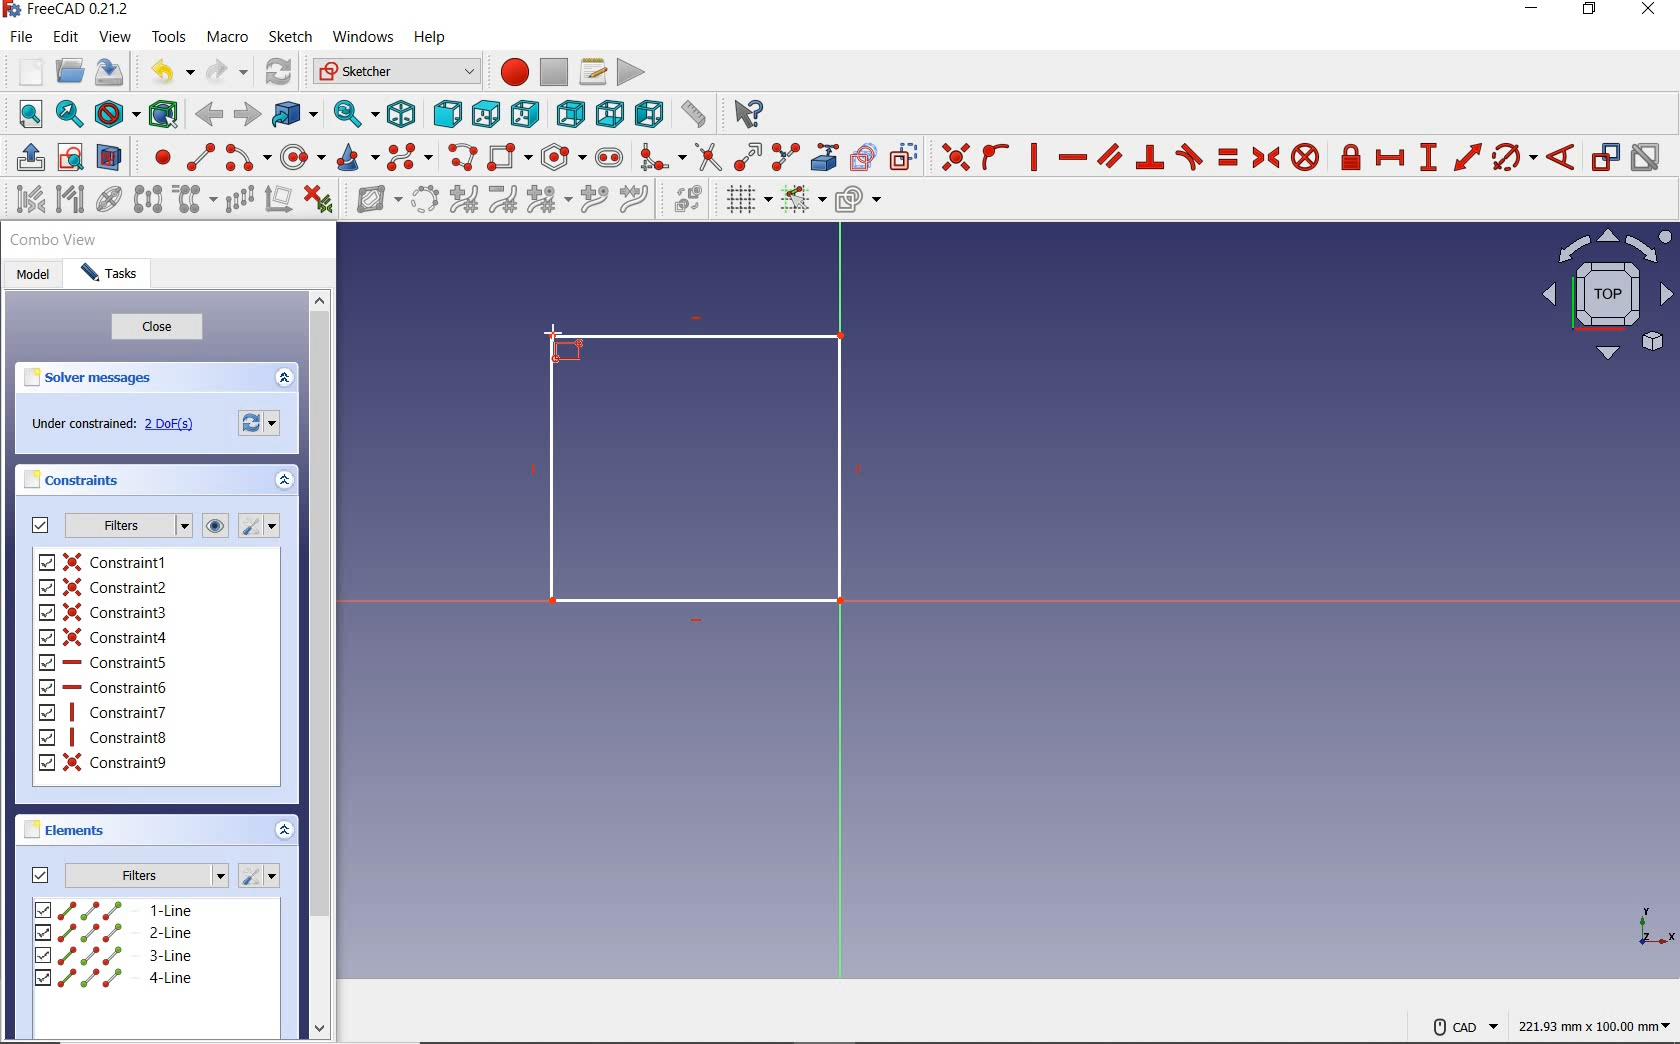  Describe the element at coordinates (122, 379) in the screenshot. I see `solver messages` at that location.